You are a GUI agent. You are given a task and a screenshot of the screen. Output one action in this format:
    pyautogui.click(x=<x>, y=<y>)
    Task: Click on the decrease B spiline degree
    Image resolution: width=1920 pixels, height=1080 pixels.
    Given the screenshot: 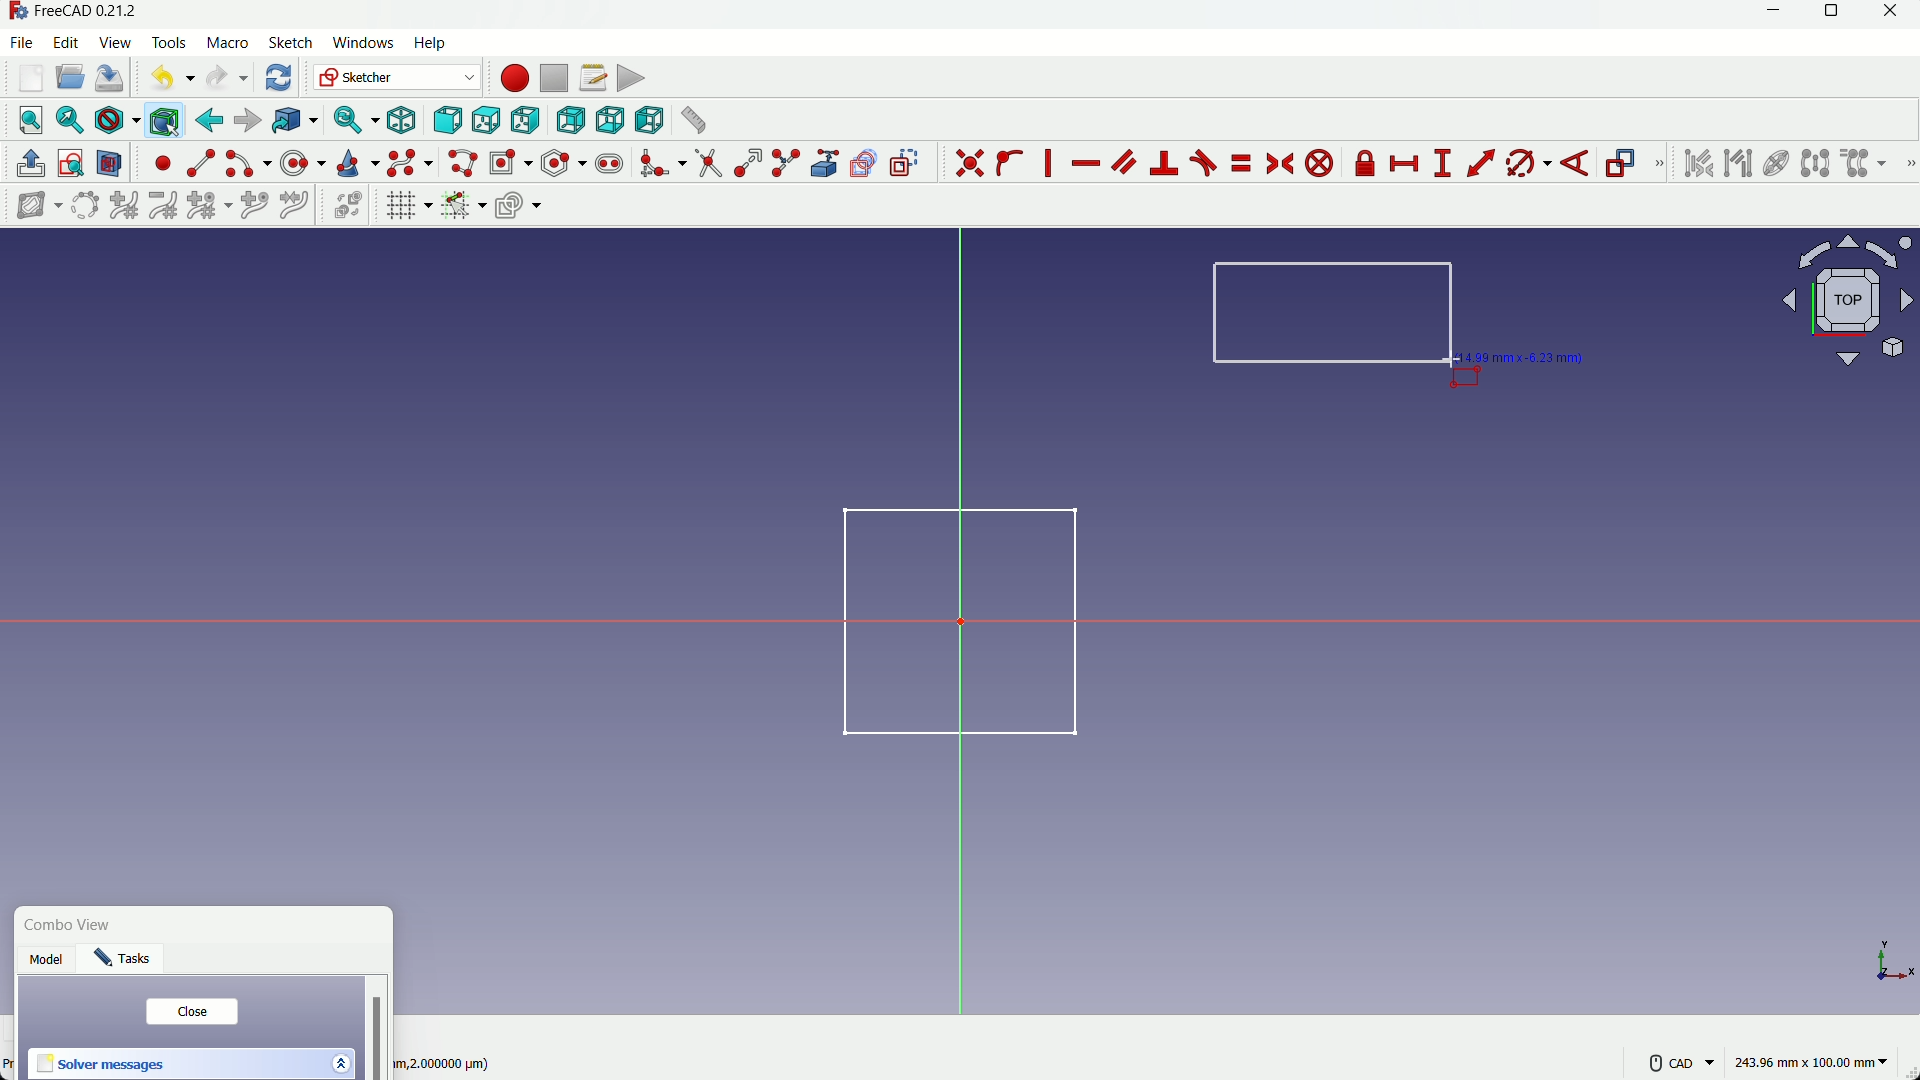 What is the action you would take?
    pyautogui.click(x=163, y=205)
    